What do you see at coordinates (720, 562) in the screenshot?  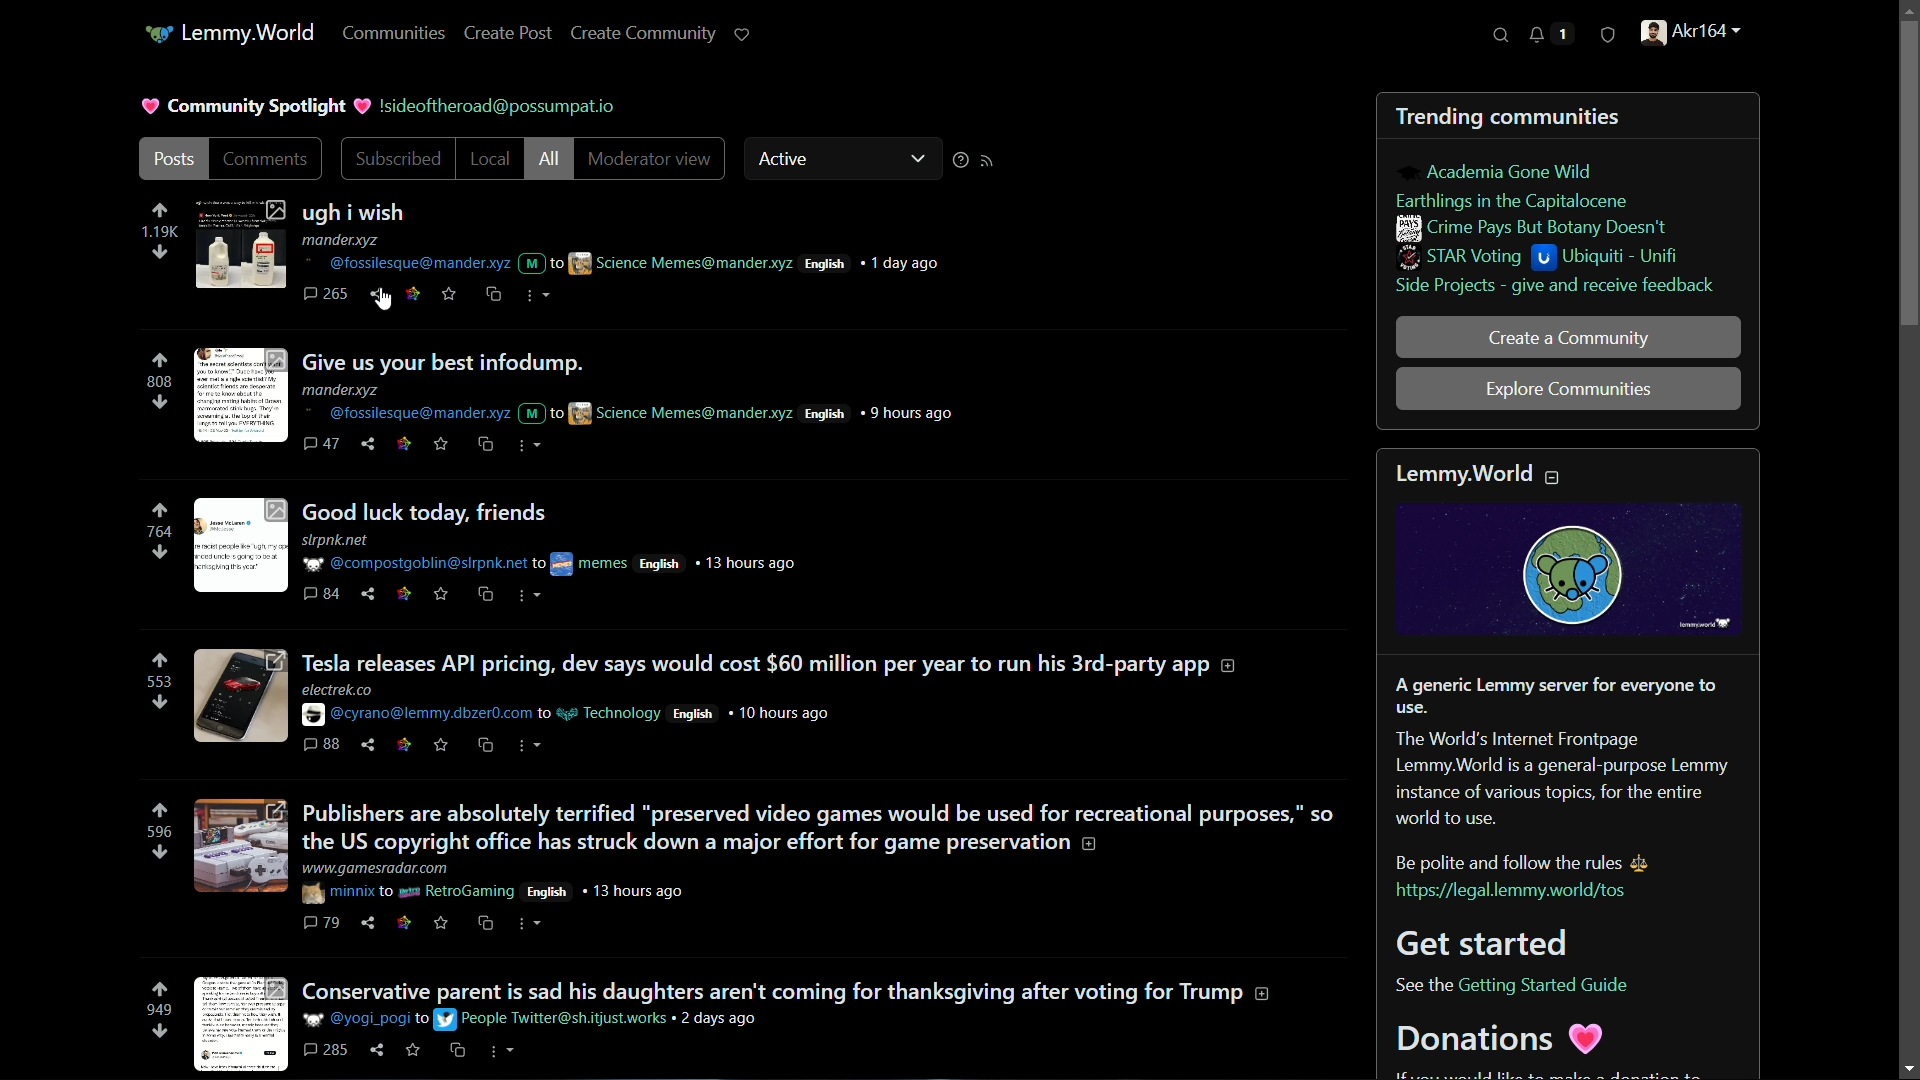 I see `English  13 hours ago` at bounding box center [720, 562].